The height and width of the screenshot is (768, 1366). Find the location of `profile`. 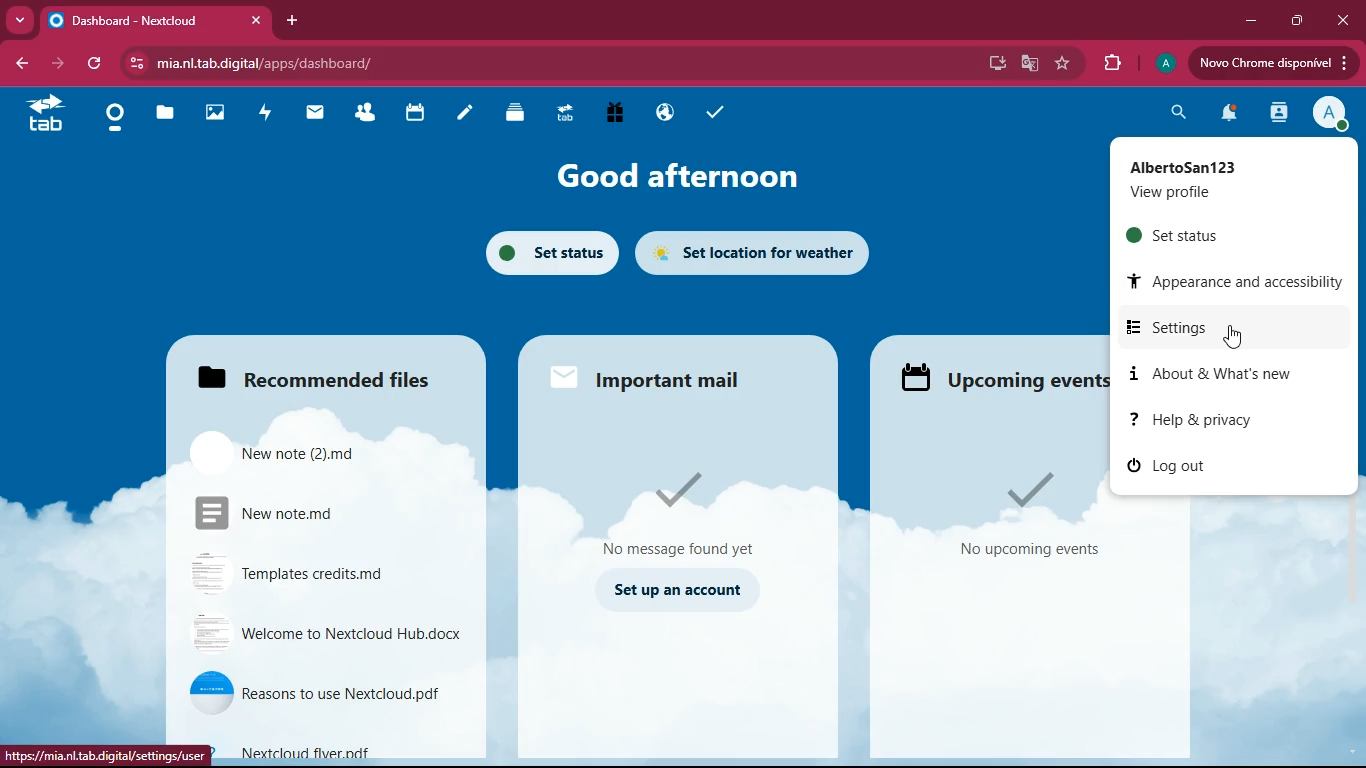

profile is located at coordinates (1328, 115).